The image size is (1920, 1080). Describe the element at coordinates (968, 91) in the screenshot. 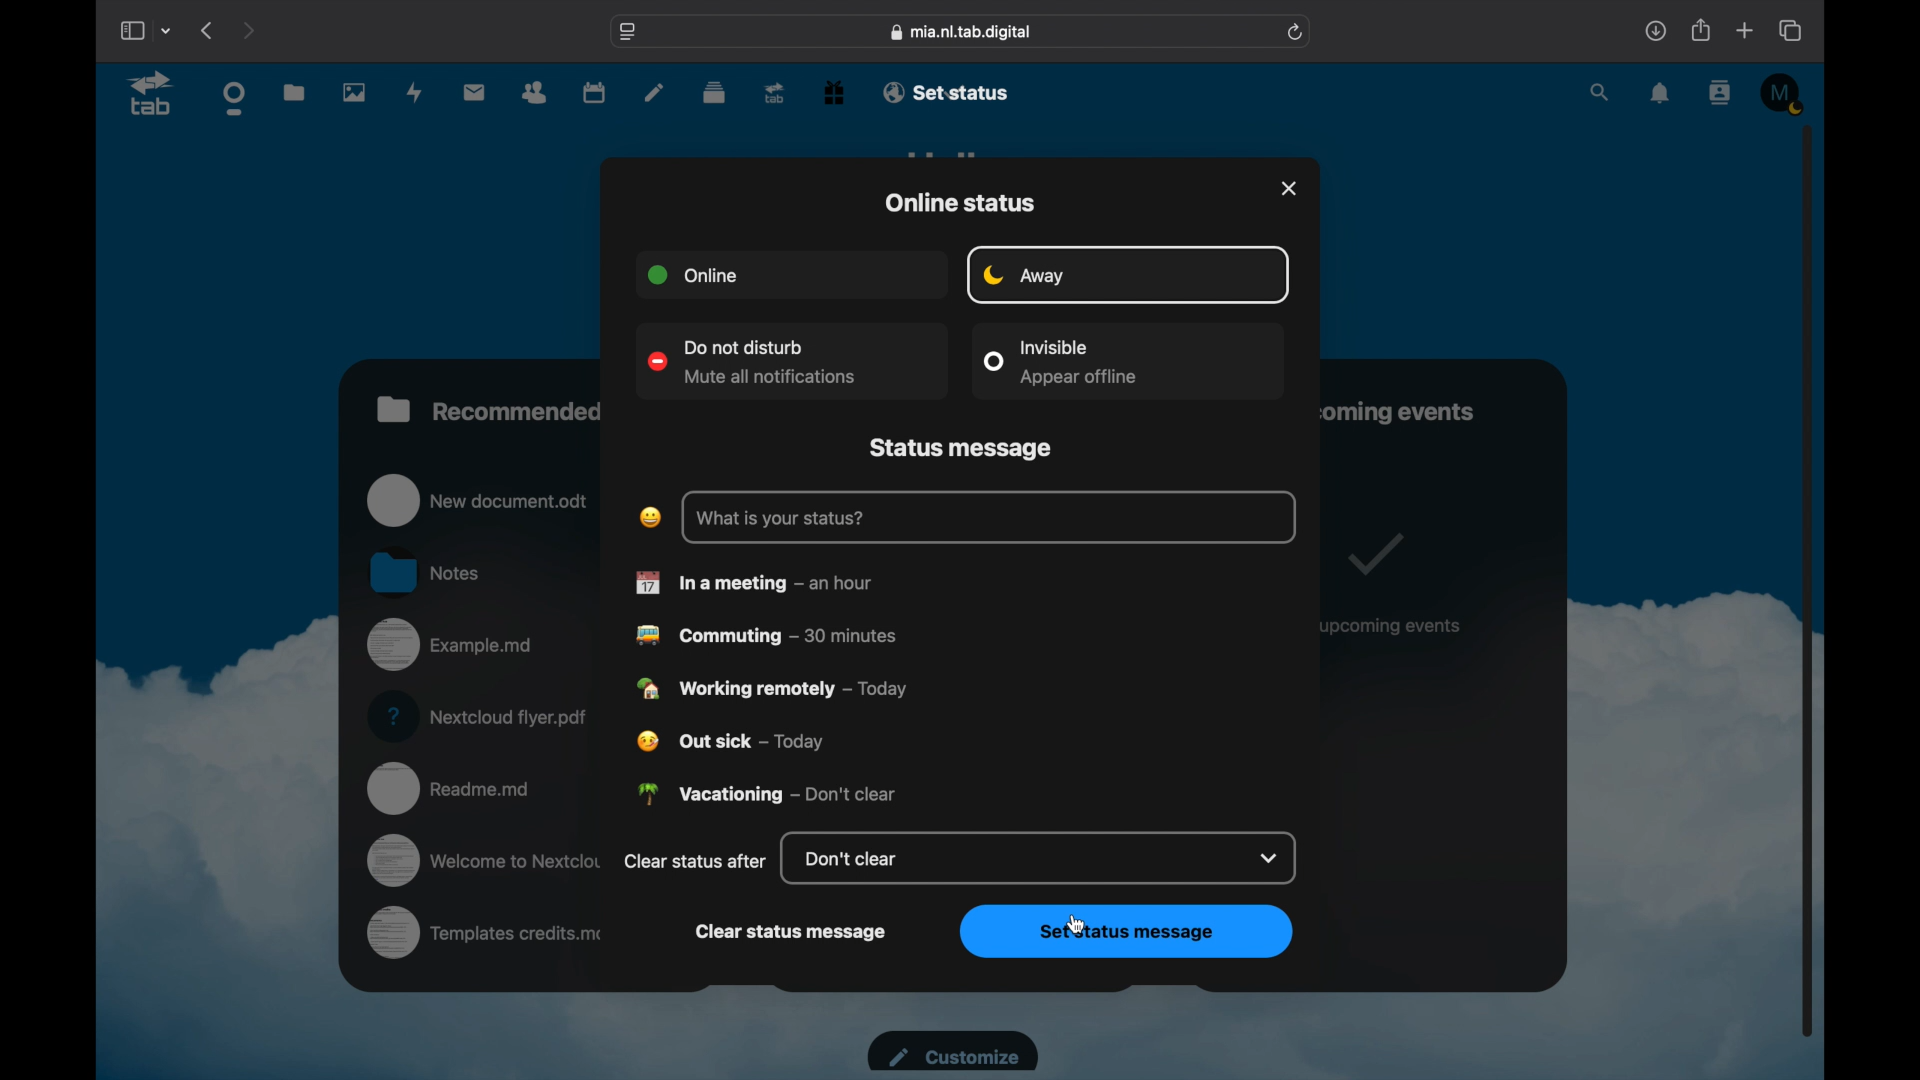

I see `set status` at that location.